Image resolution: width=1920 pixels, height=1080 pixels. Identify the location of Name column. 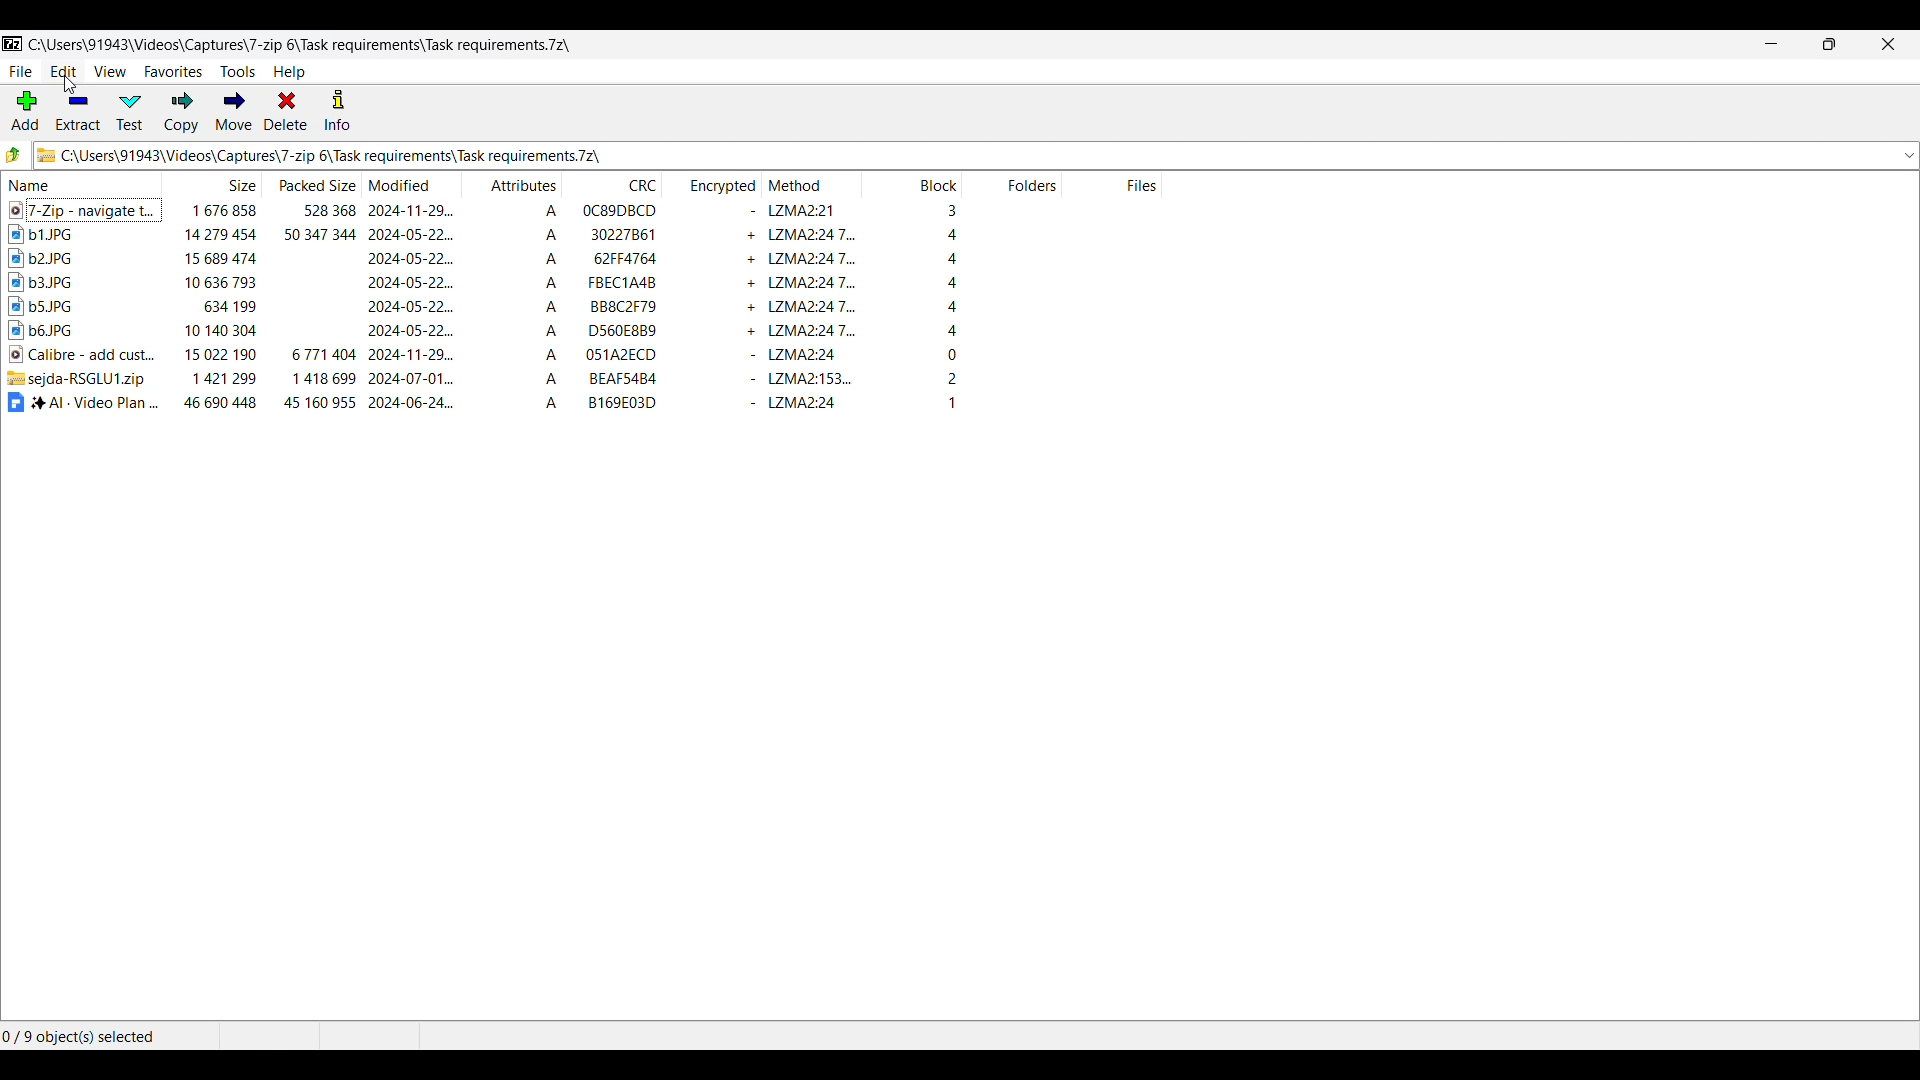
(83, 183).